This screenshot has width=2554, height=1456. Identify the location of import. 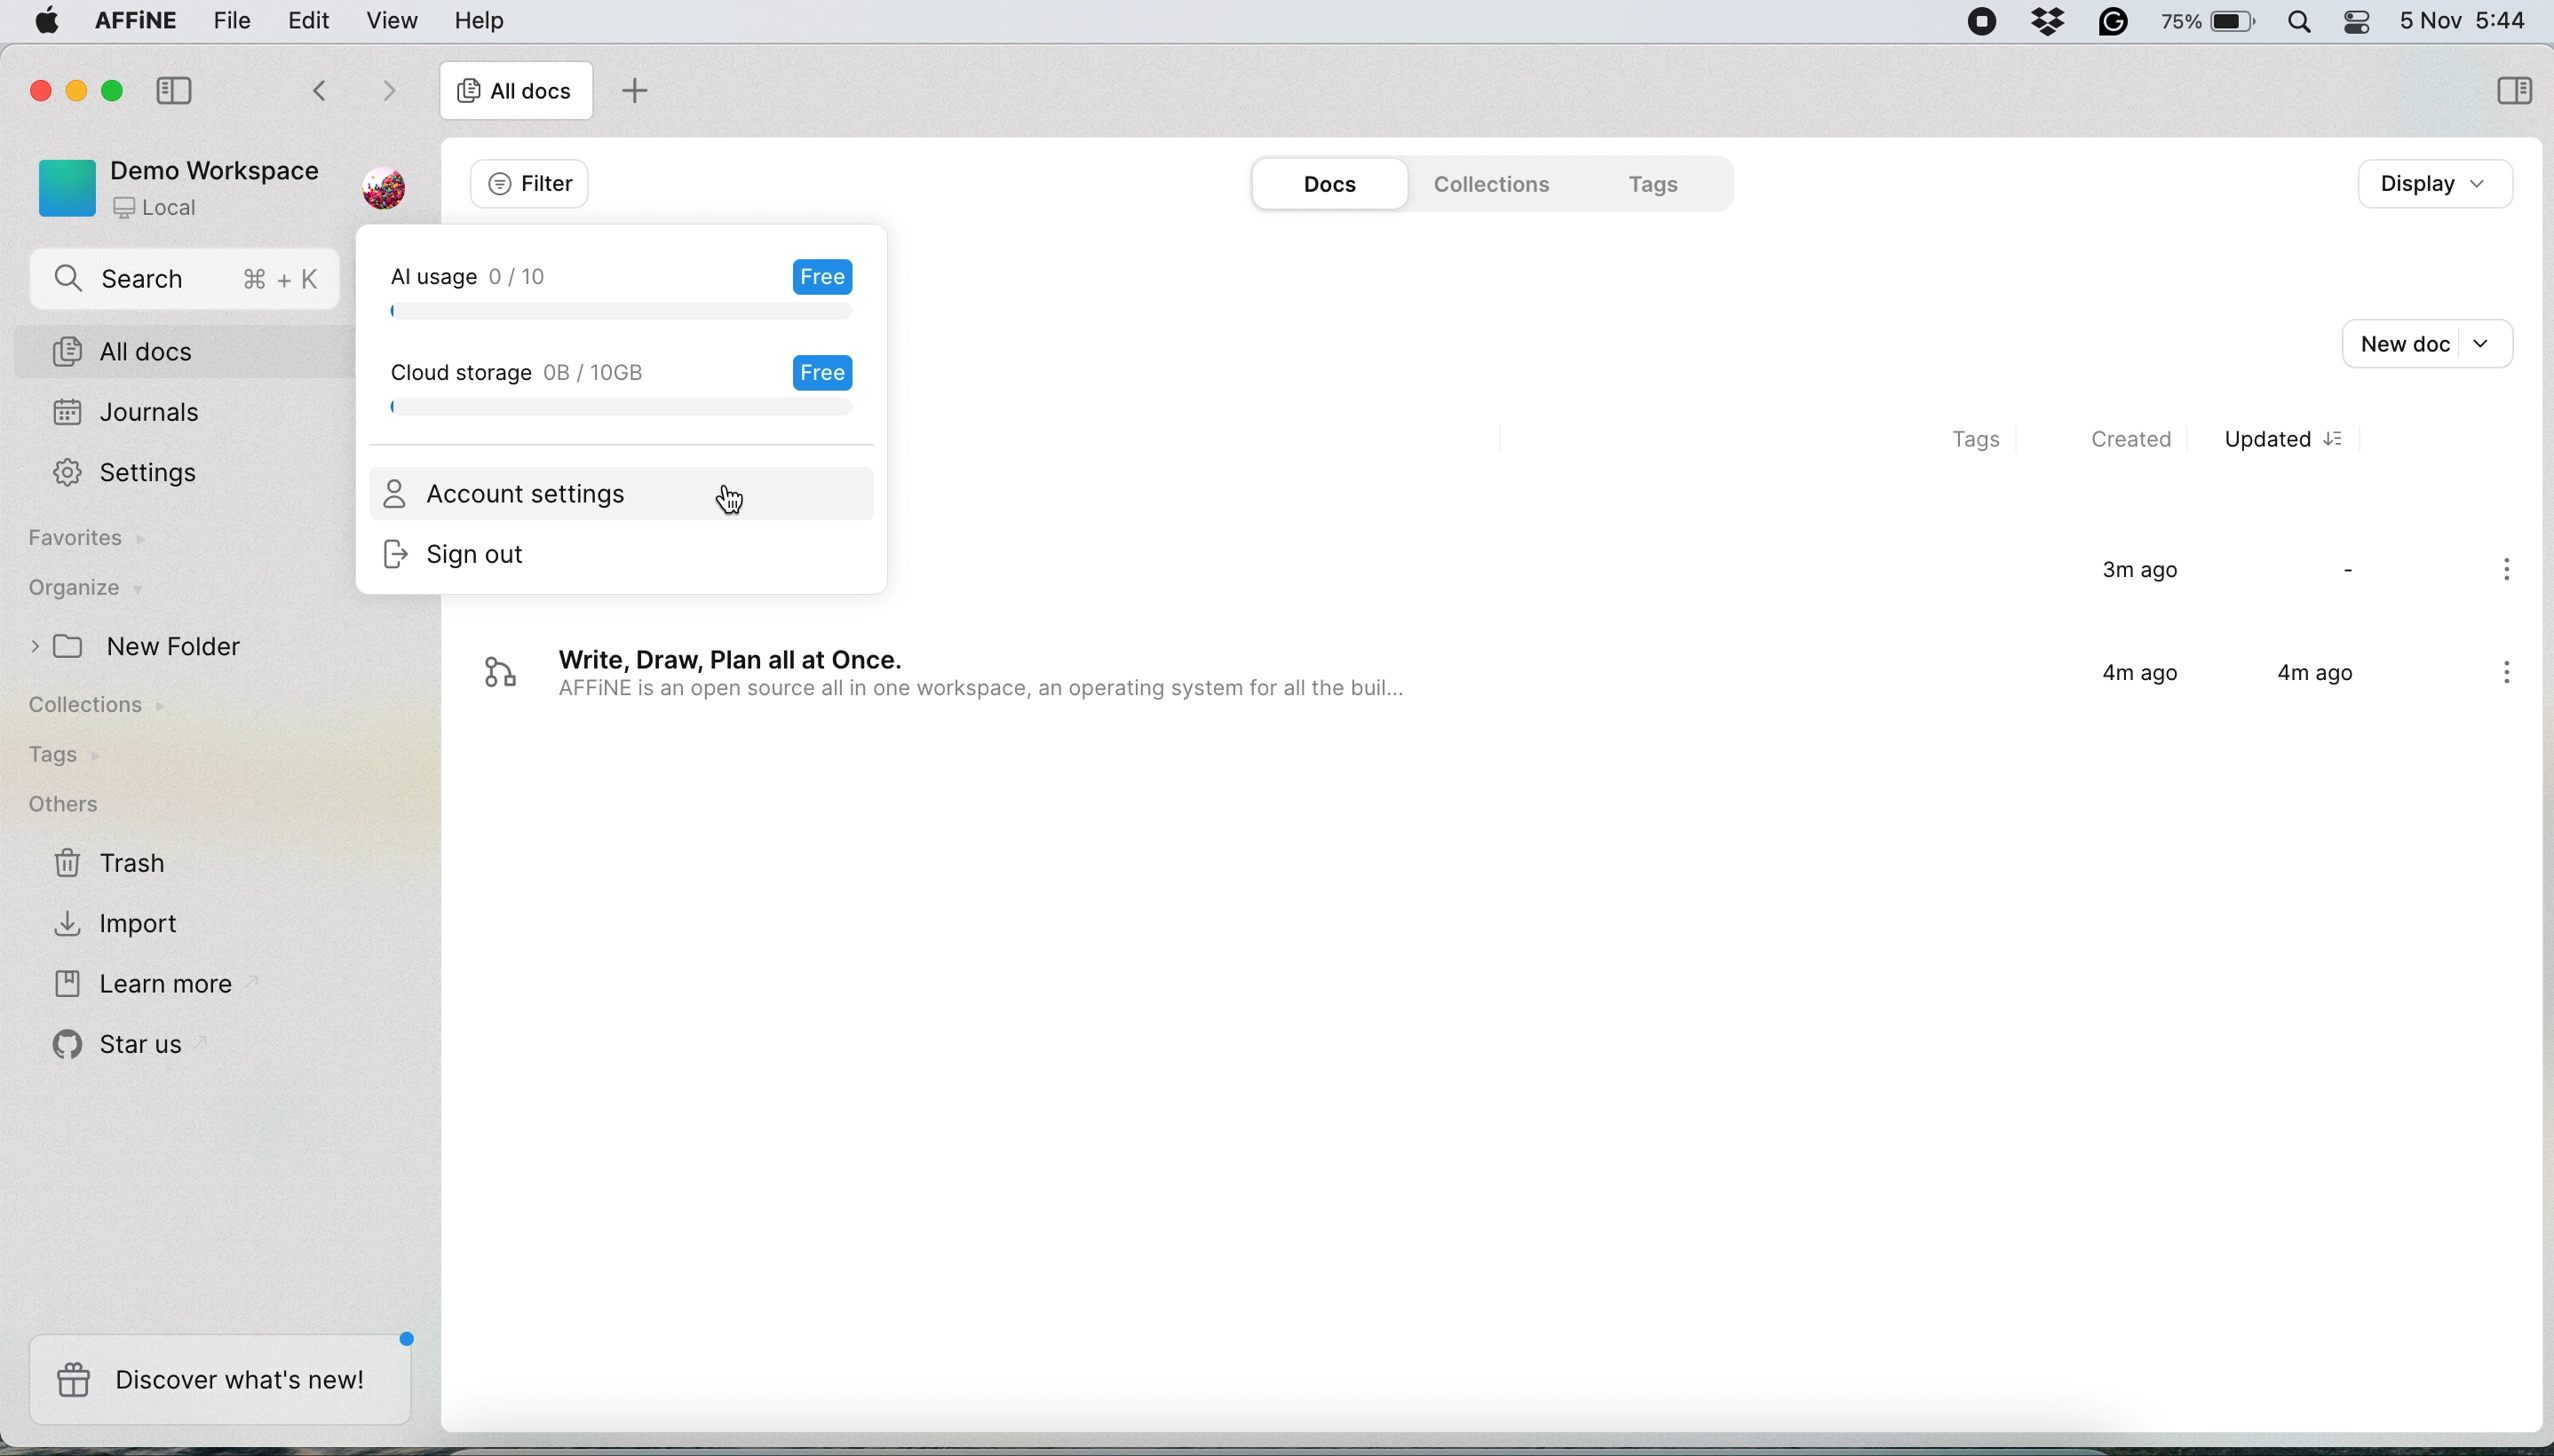
(122, 921).